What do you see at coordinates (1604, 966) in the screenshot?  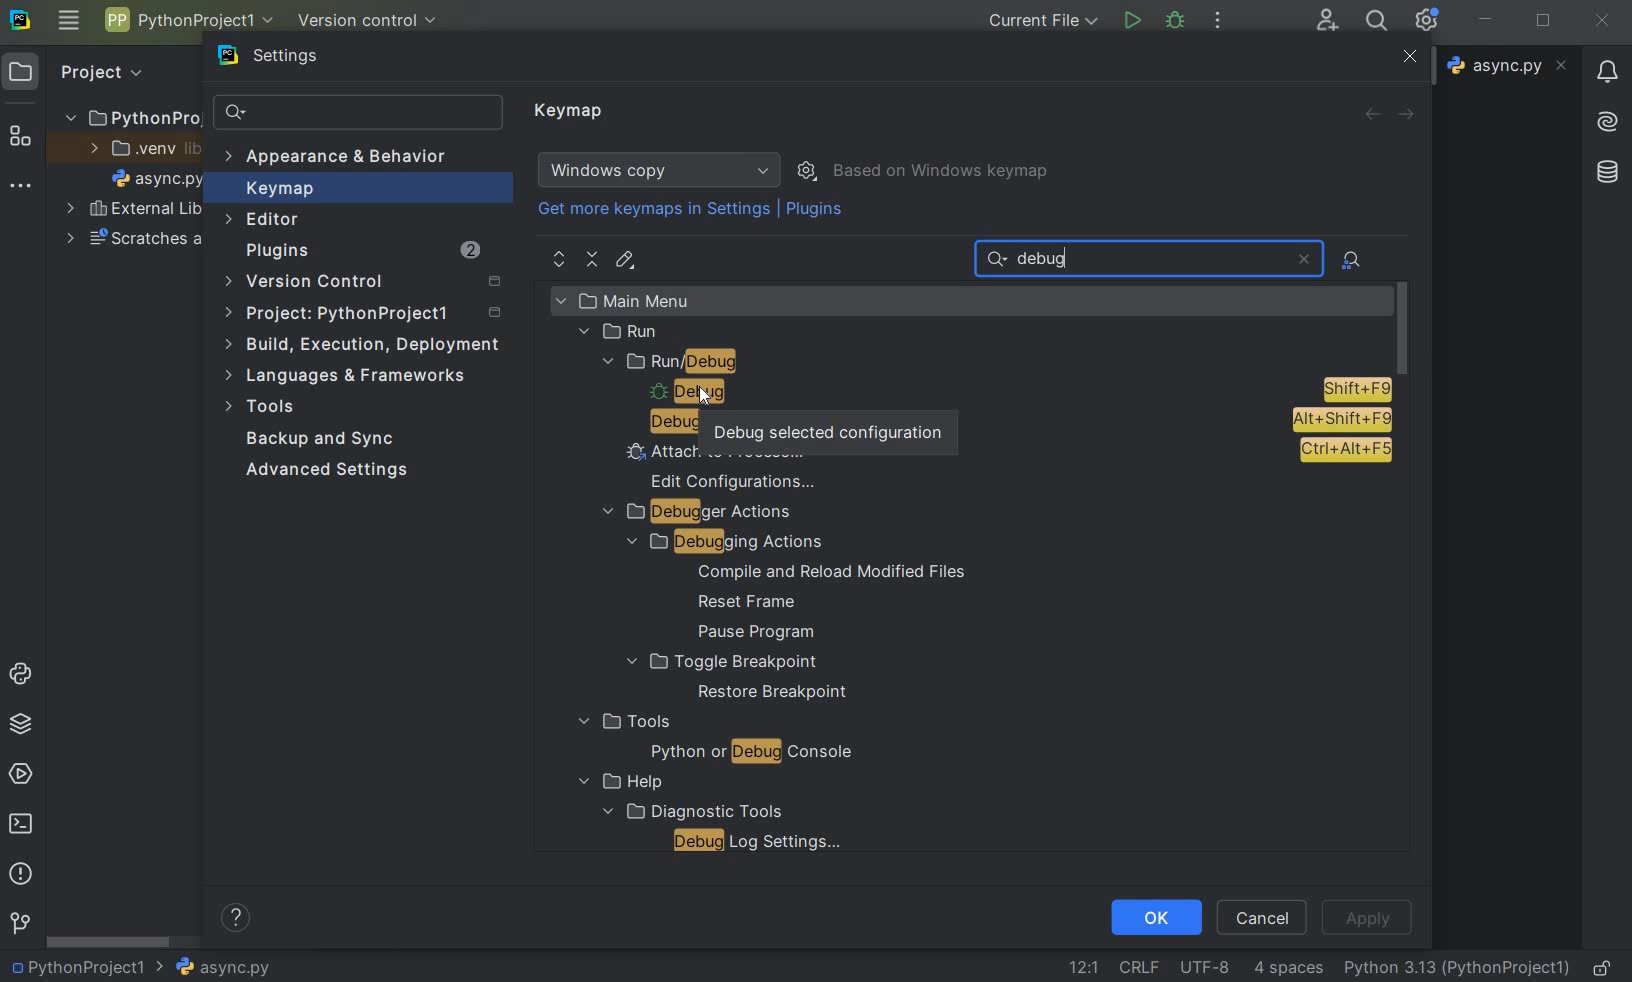 I see `make file readable only` at bounding box center [1604, 966].